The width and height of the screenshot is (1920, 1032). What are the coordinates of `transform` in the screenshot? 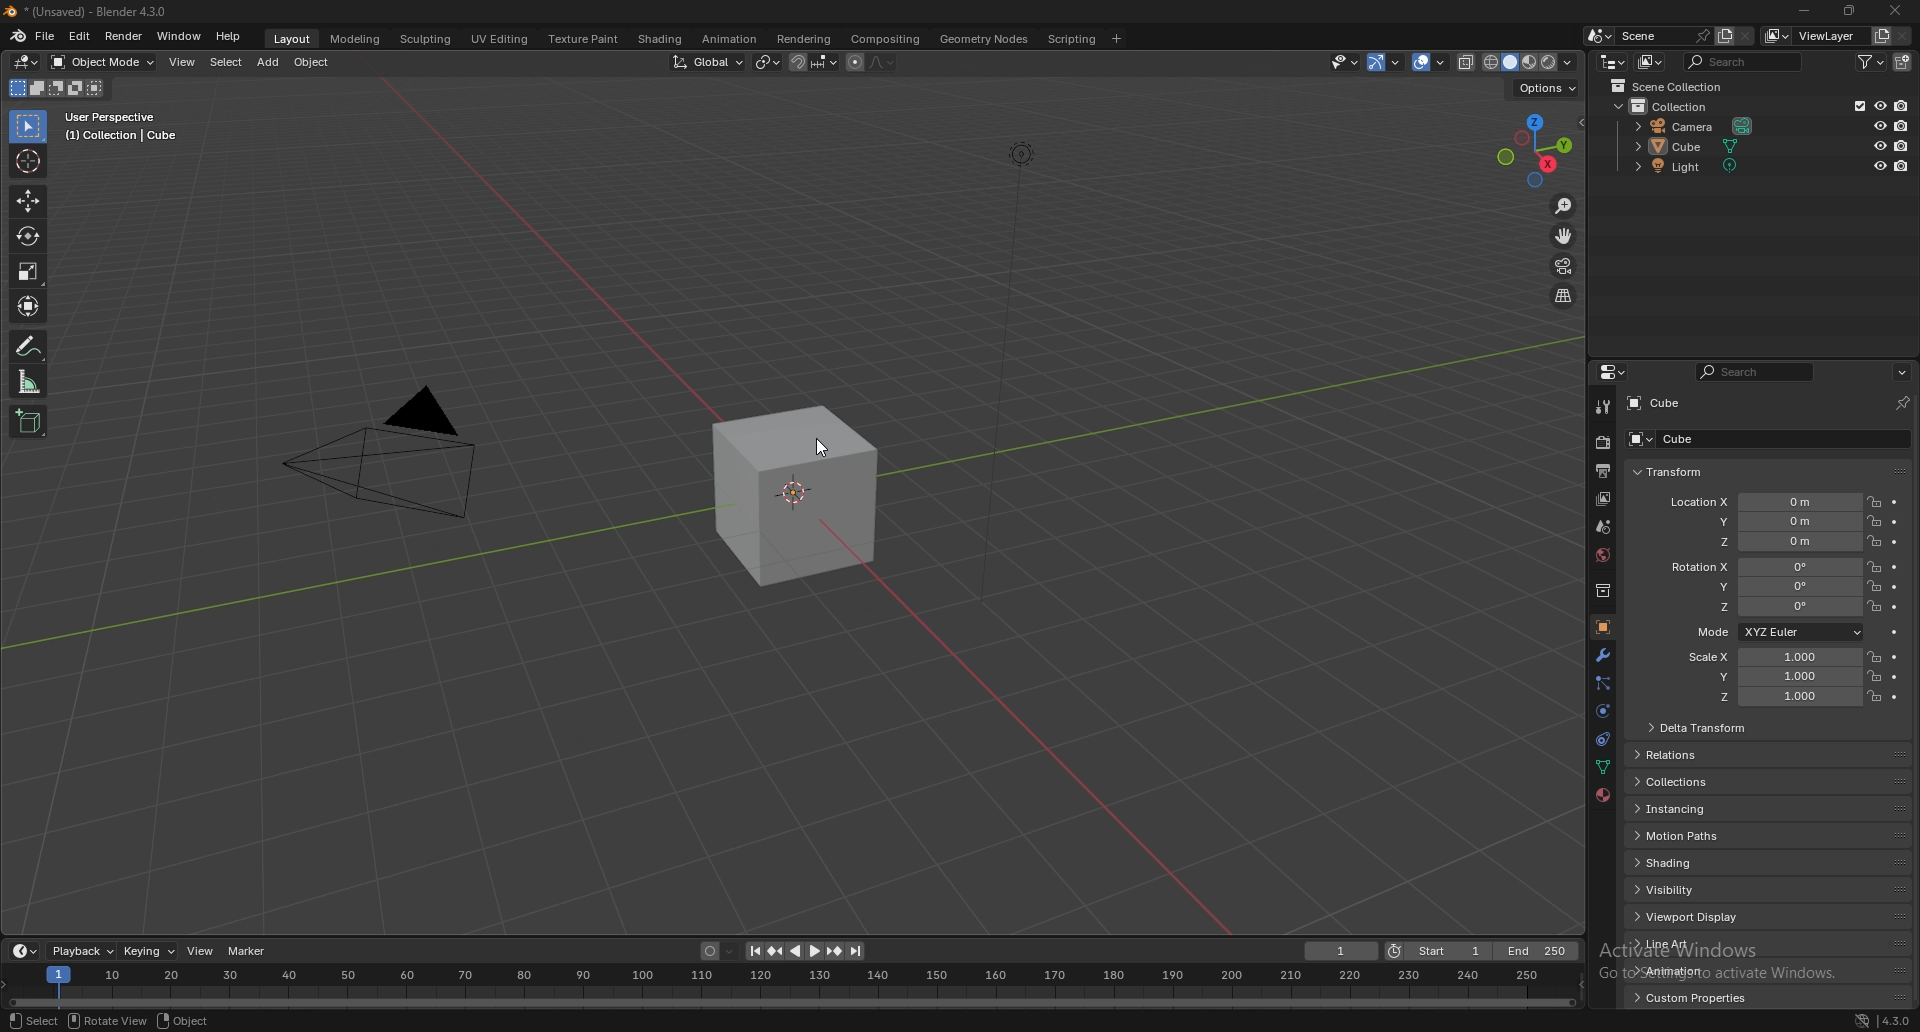 It's located at (1669, 473).